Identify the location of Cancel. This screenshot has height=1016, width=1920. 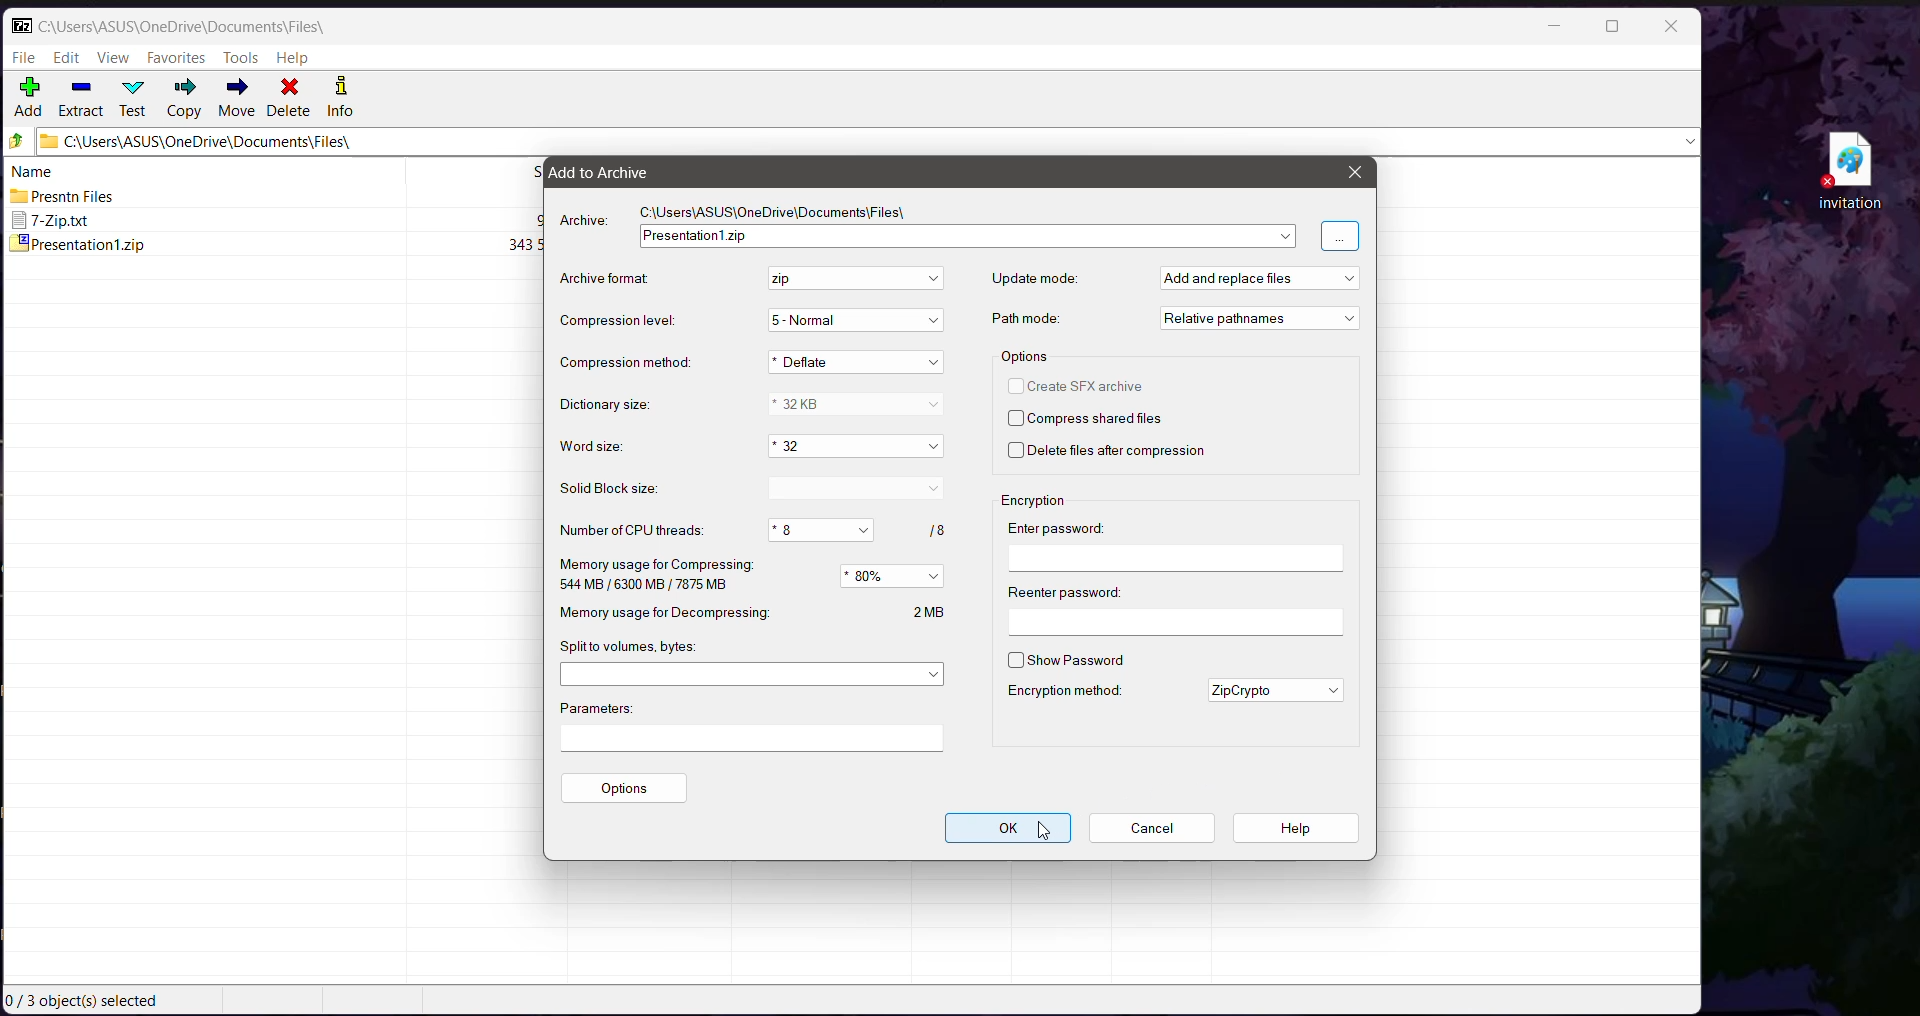
(1151, 828).